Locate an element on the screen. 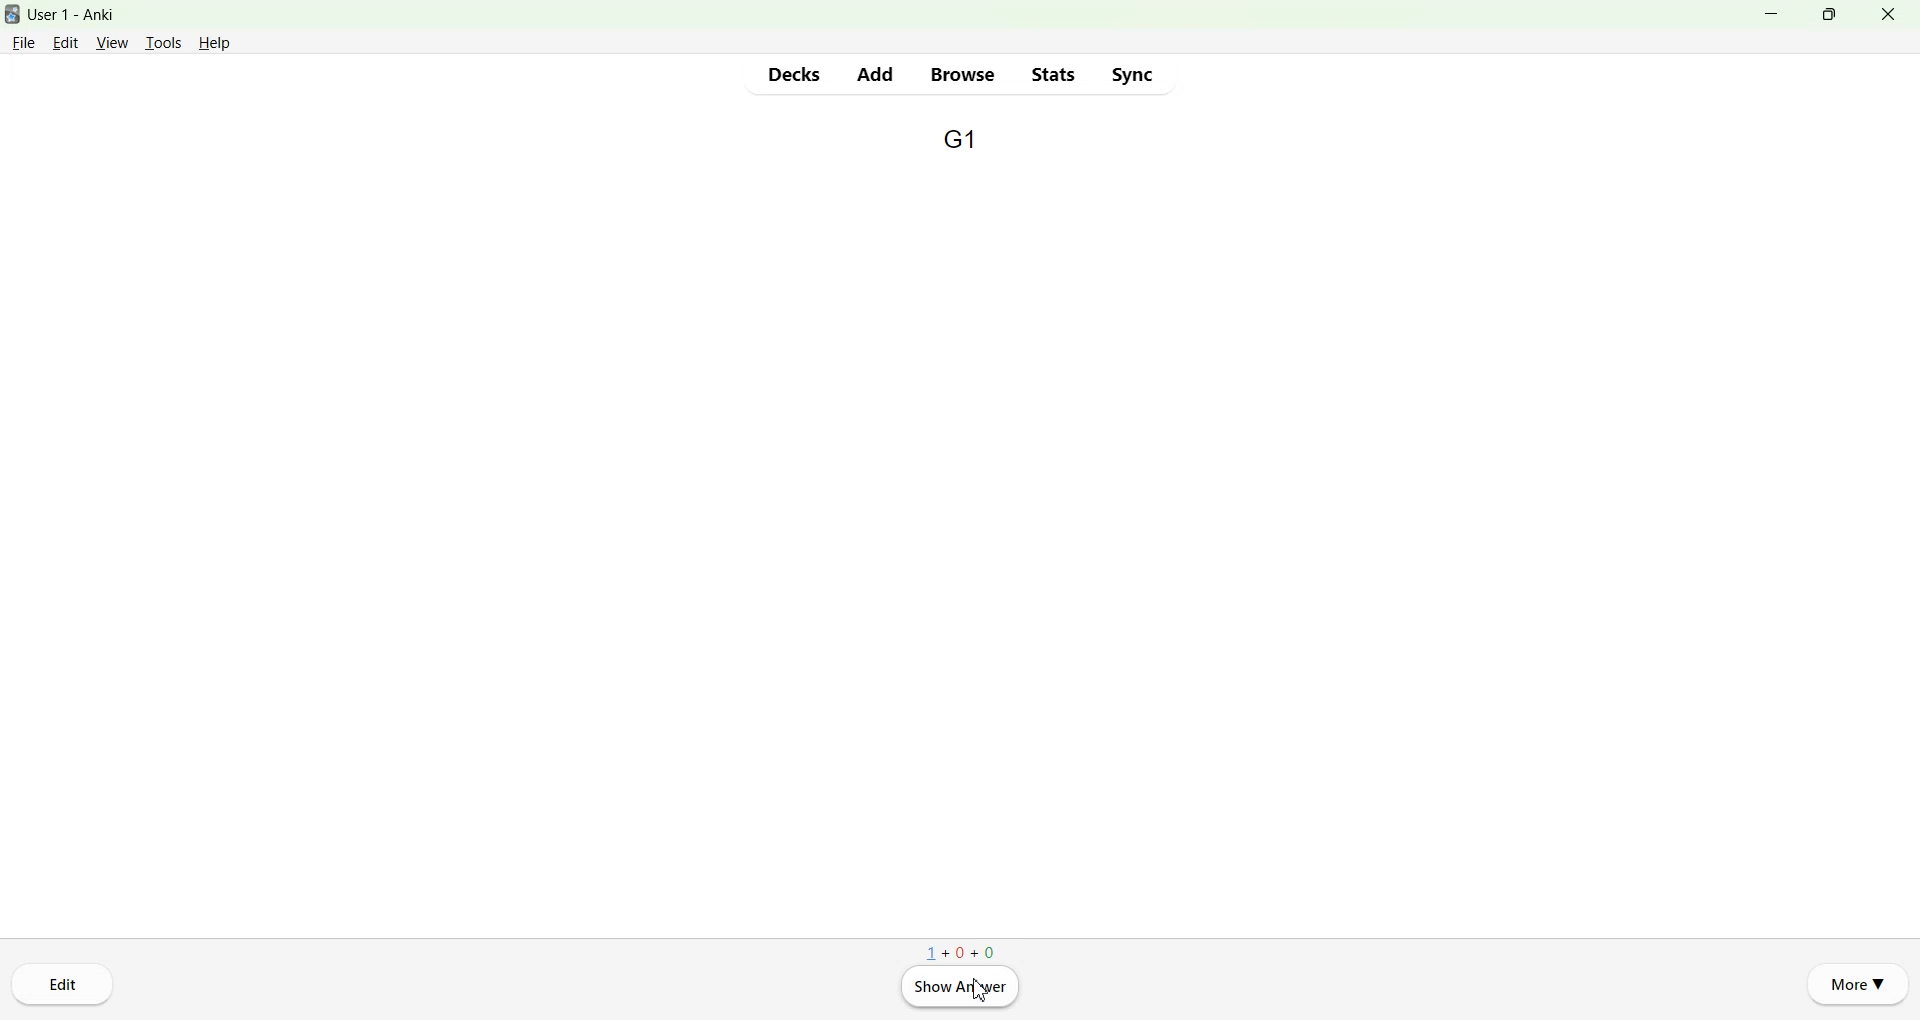  1+0+0 is located at coordinates (960, 951).